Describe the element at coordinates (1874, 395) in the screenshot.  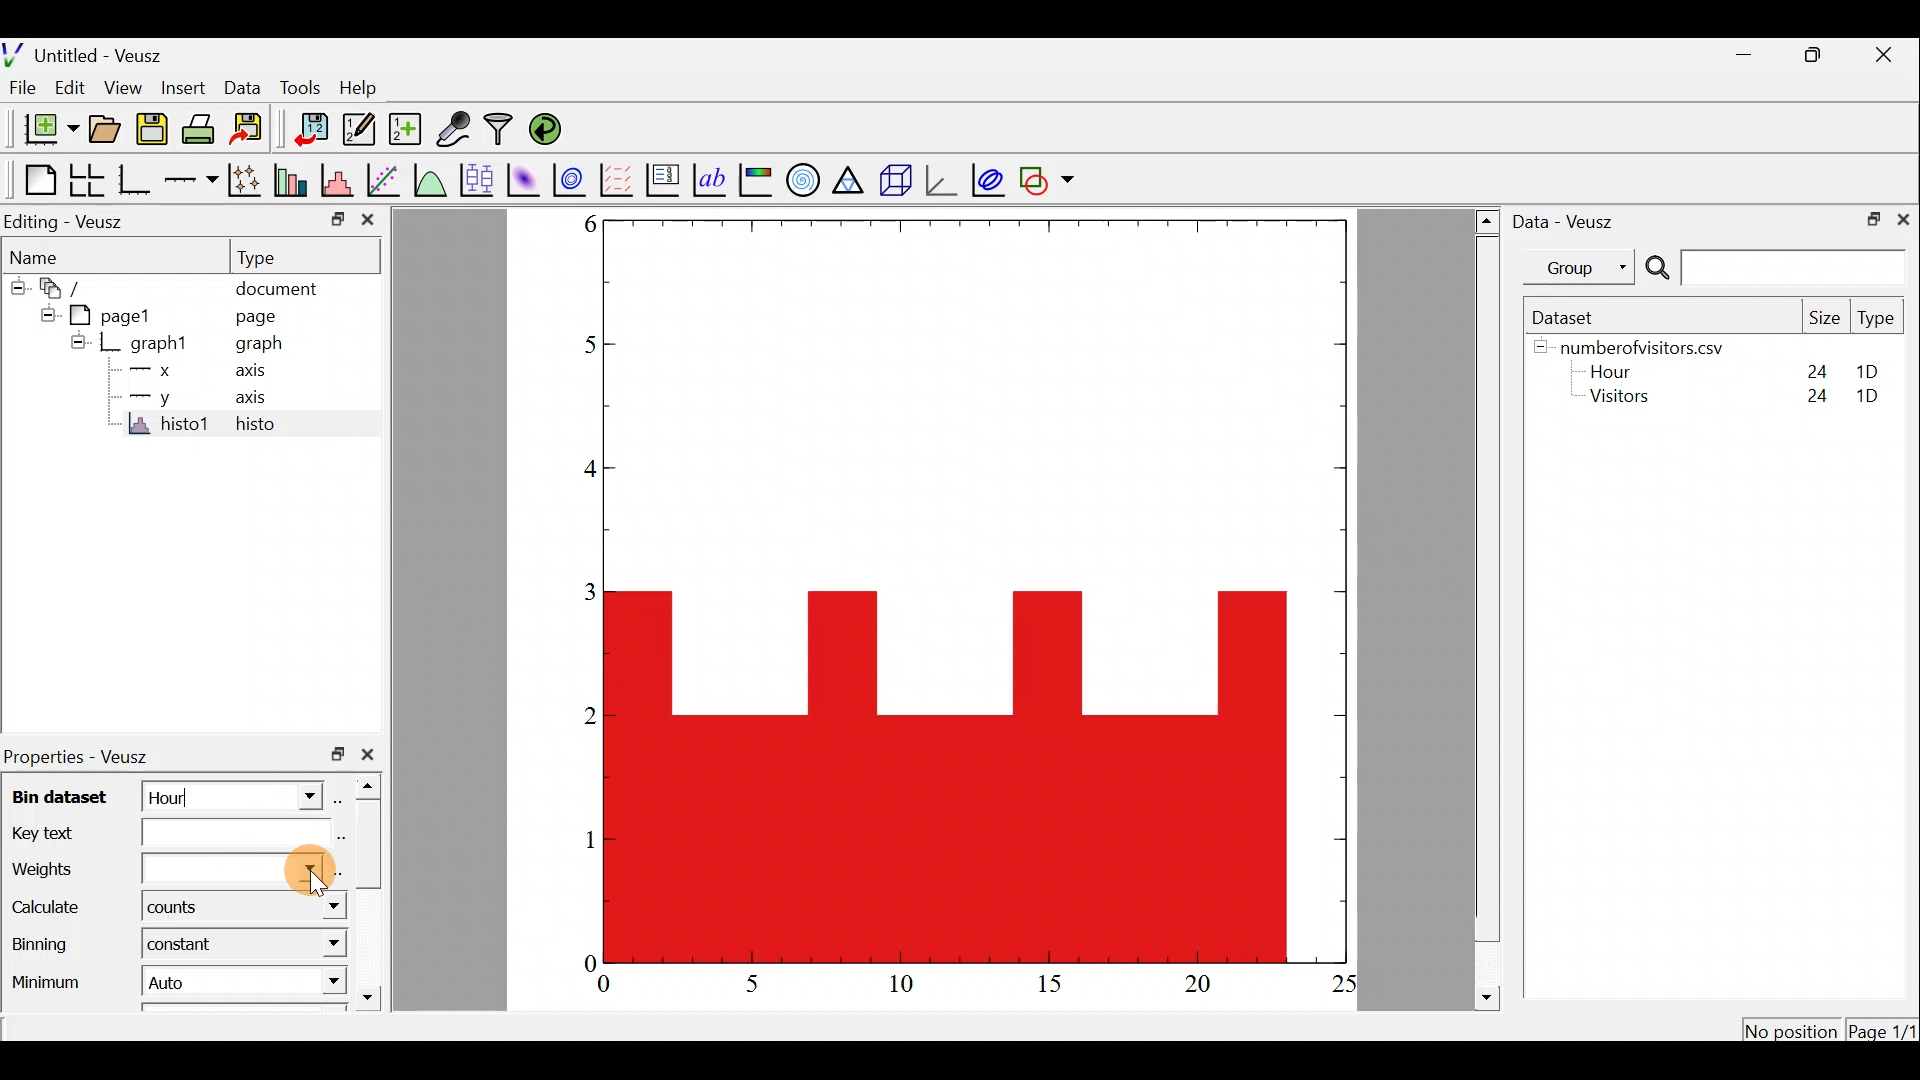
I see `1D` at that location.